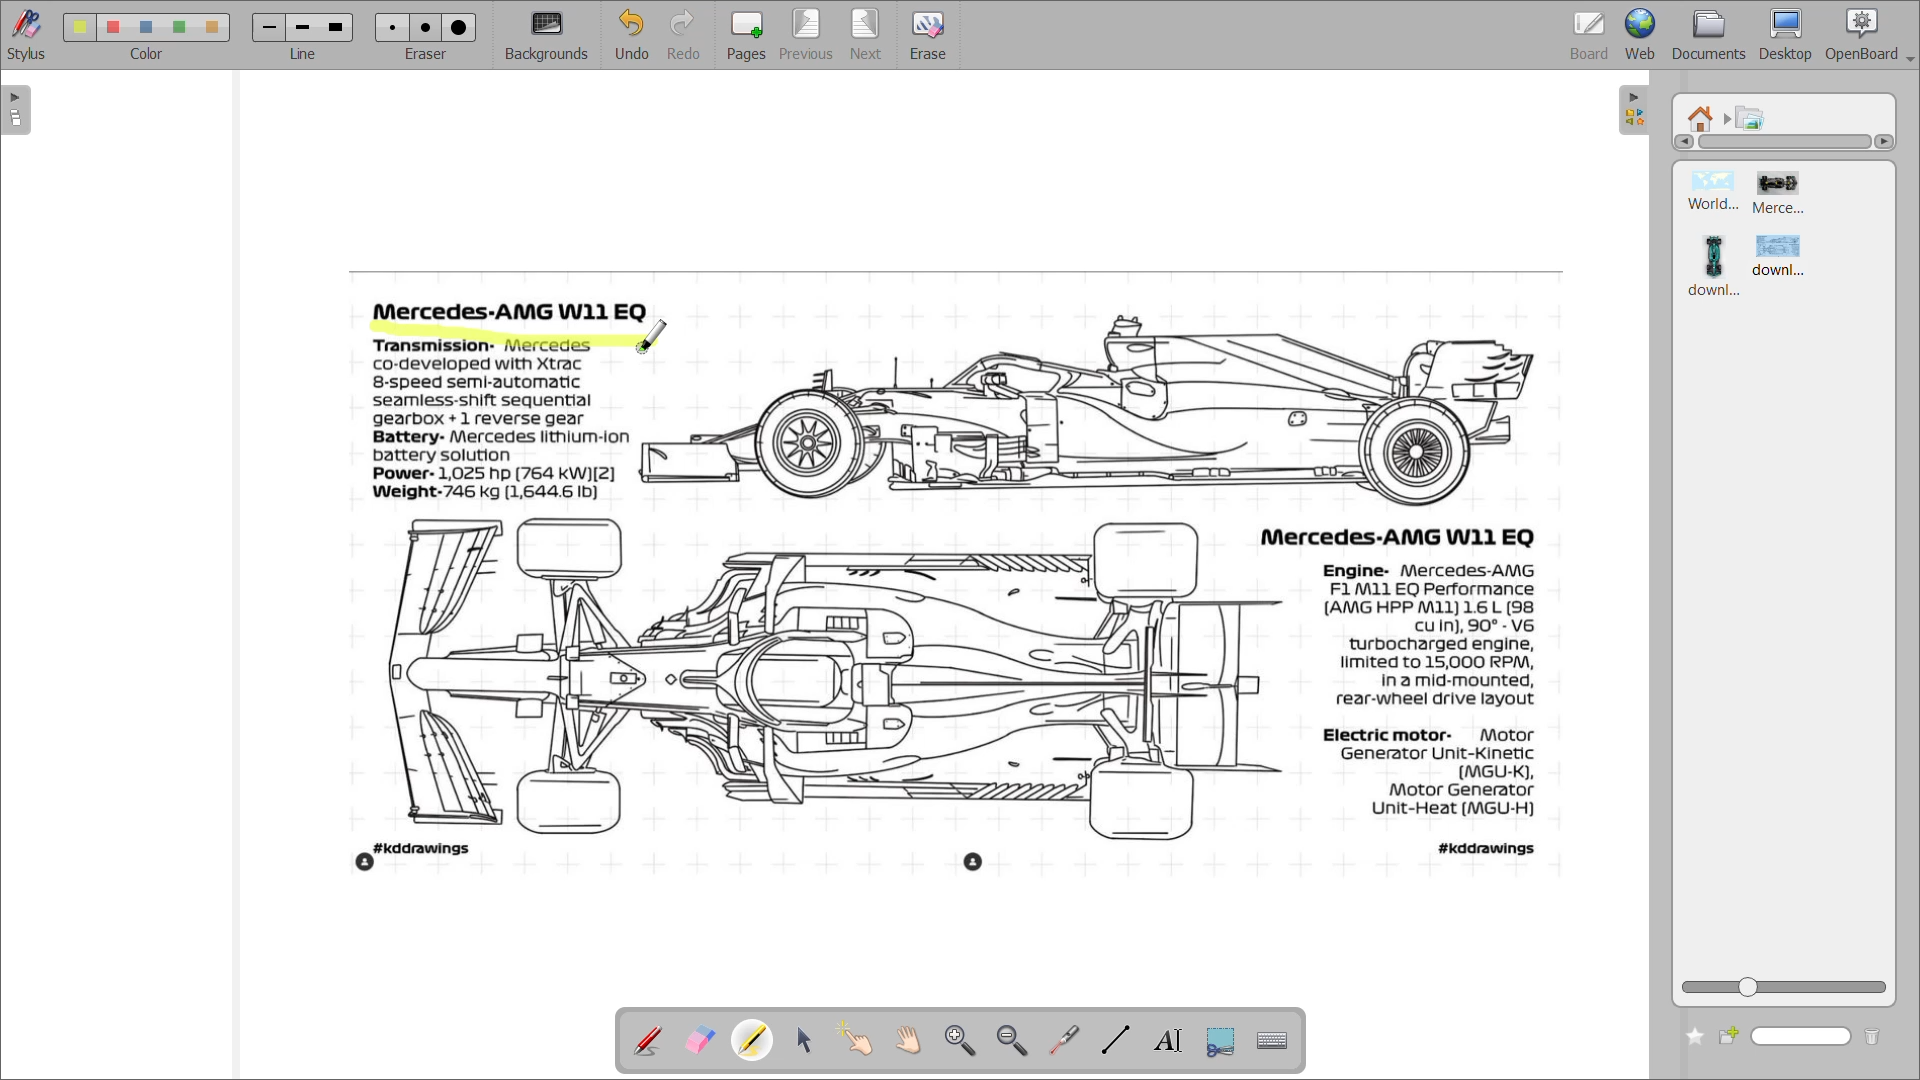 This screenshot has height=1080, width=1920. Describe the element at coordinates (1779, 197) in the screenshot. I see `image 2` at that location.